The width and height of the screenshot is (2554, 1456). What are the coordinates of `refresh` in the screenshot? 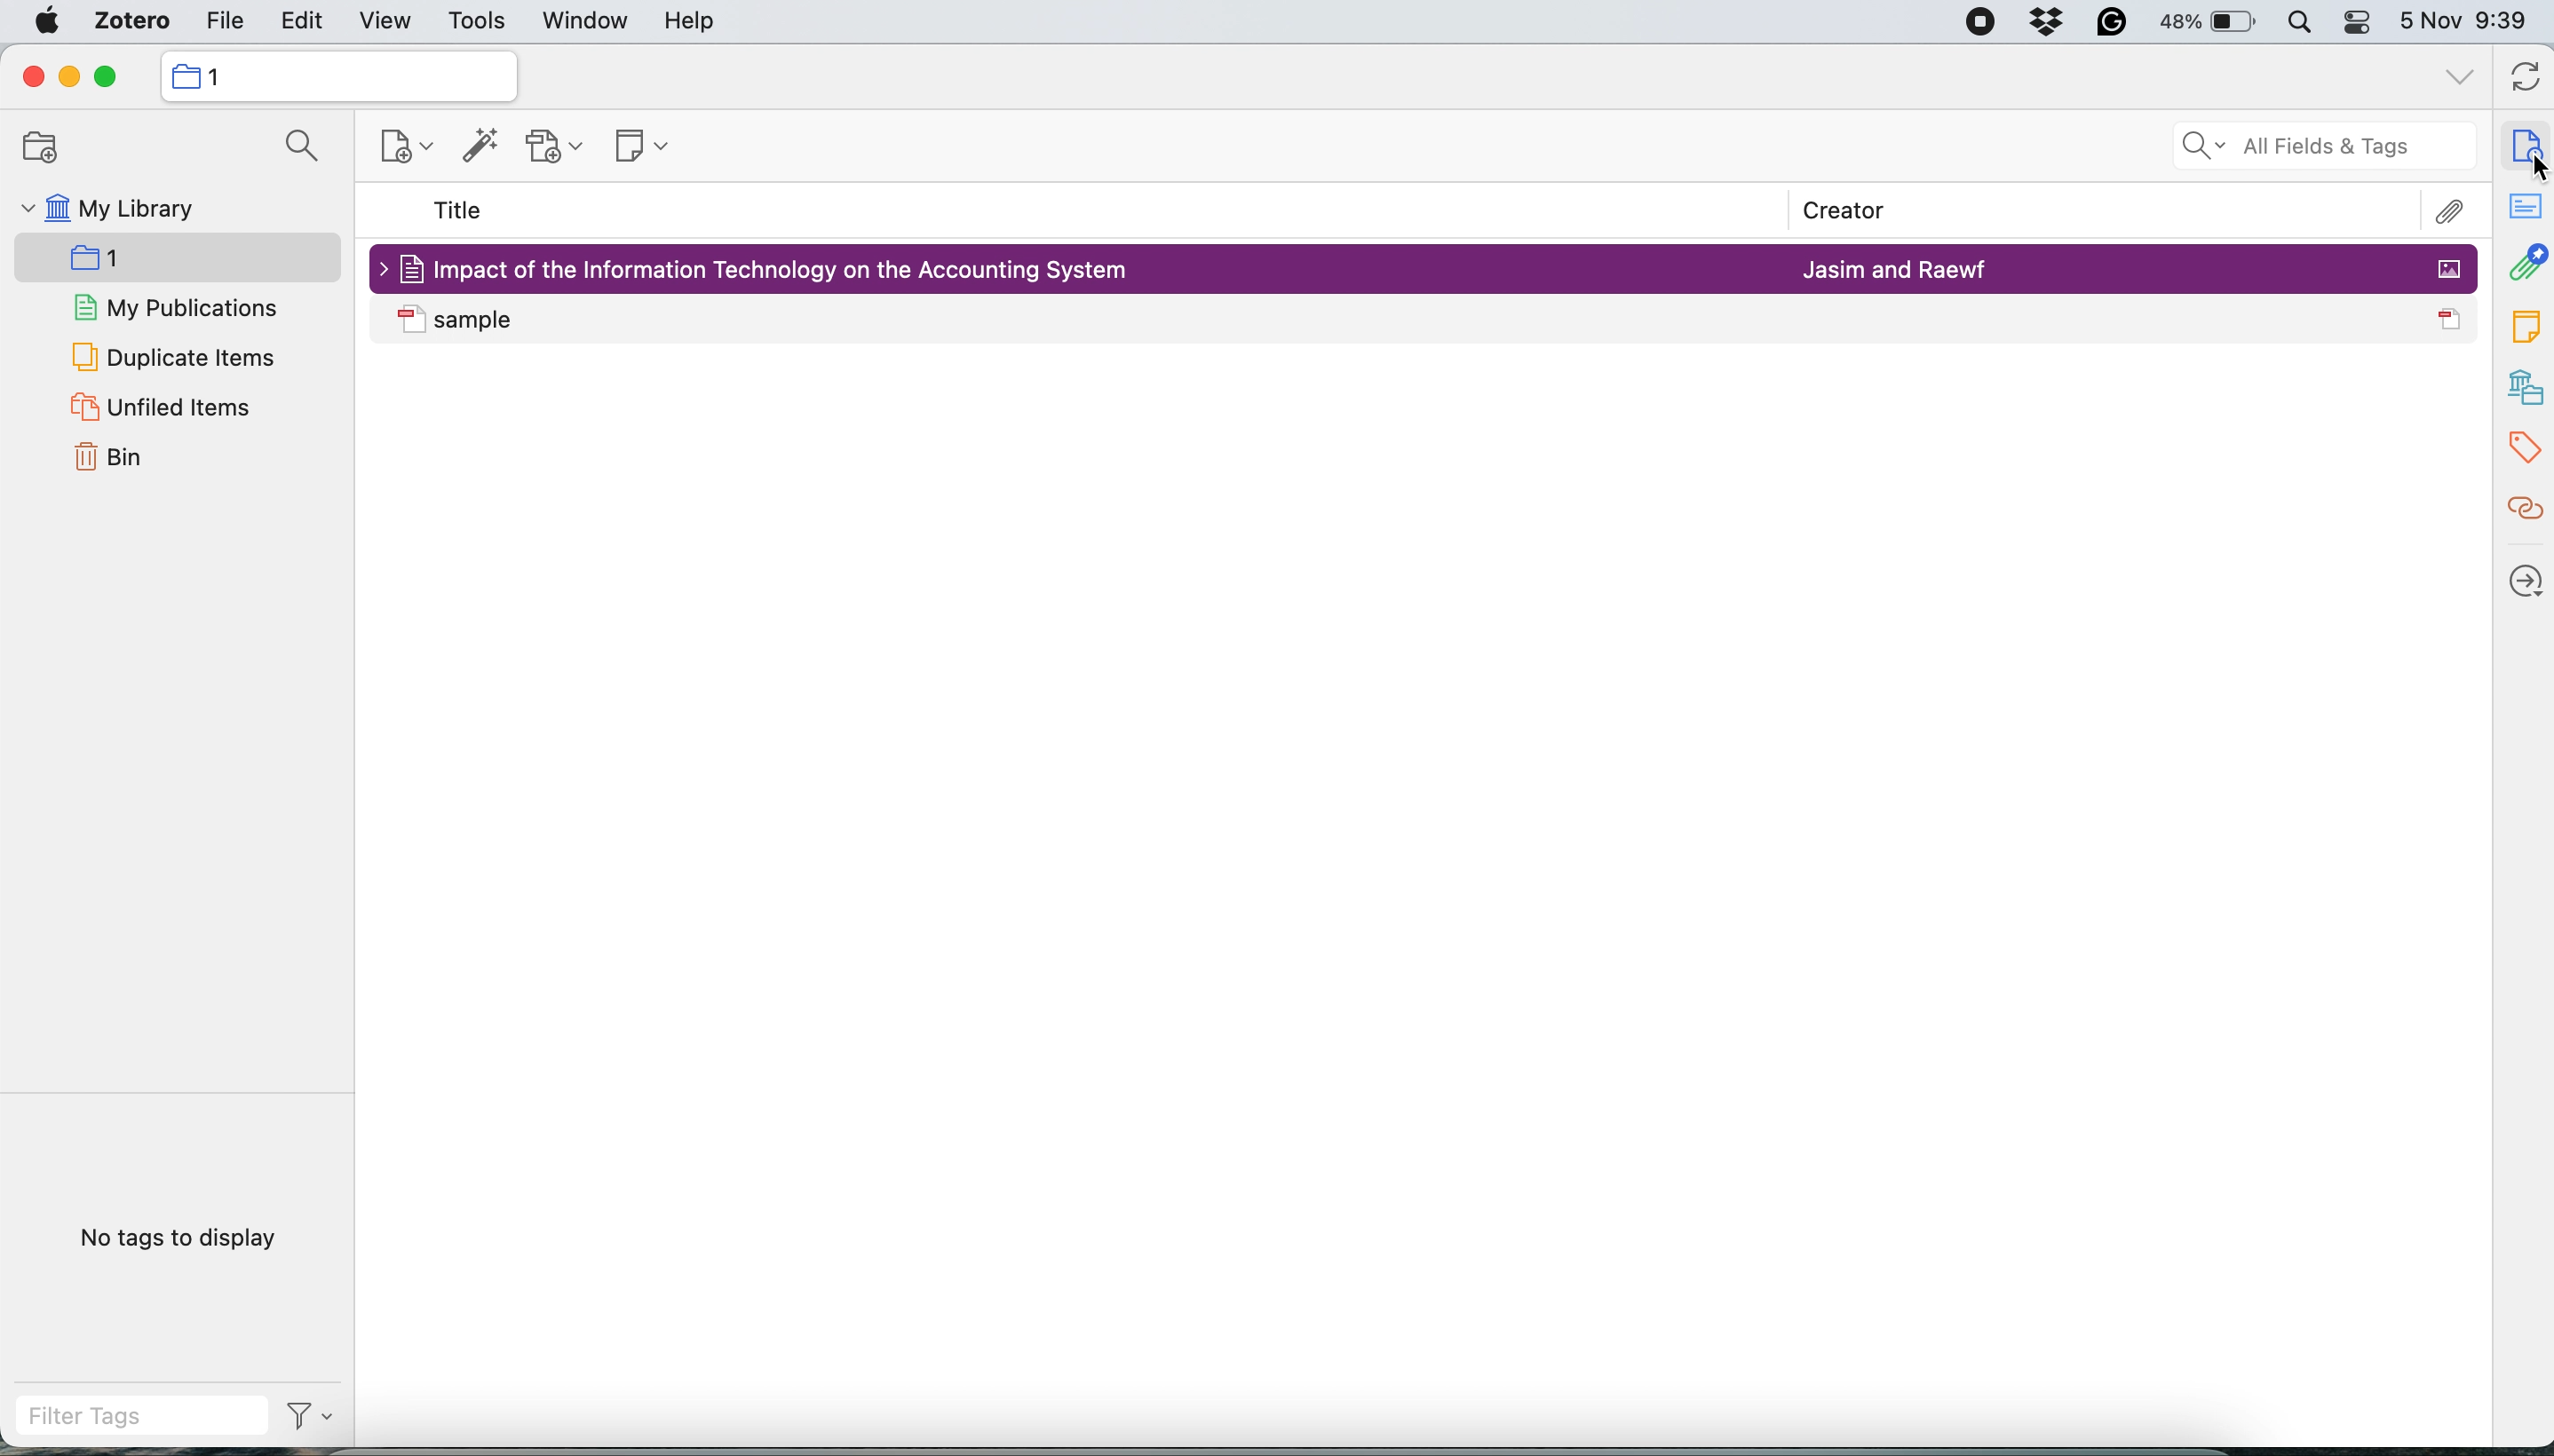 It's located at (2529, 75).